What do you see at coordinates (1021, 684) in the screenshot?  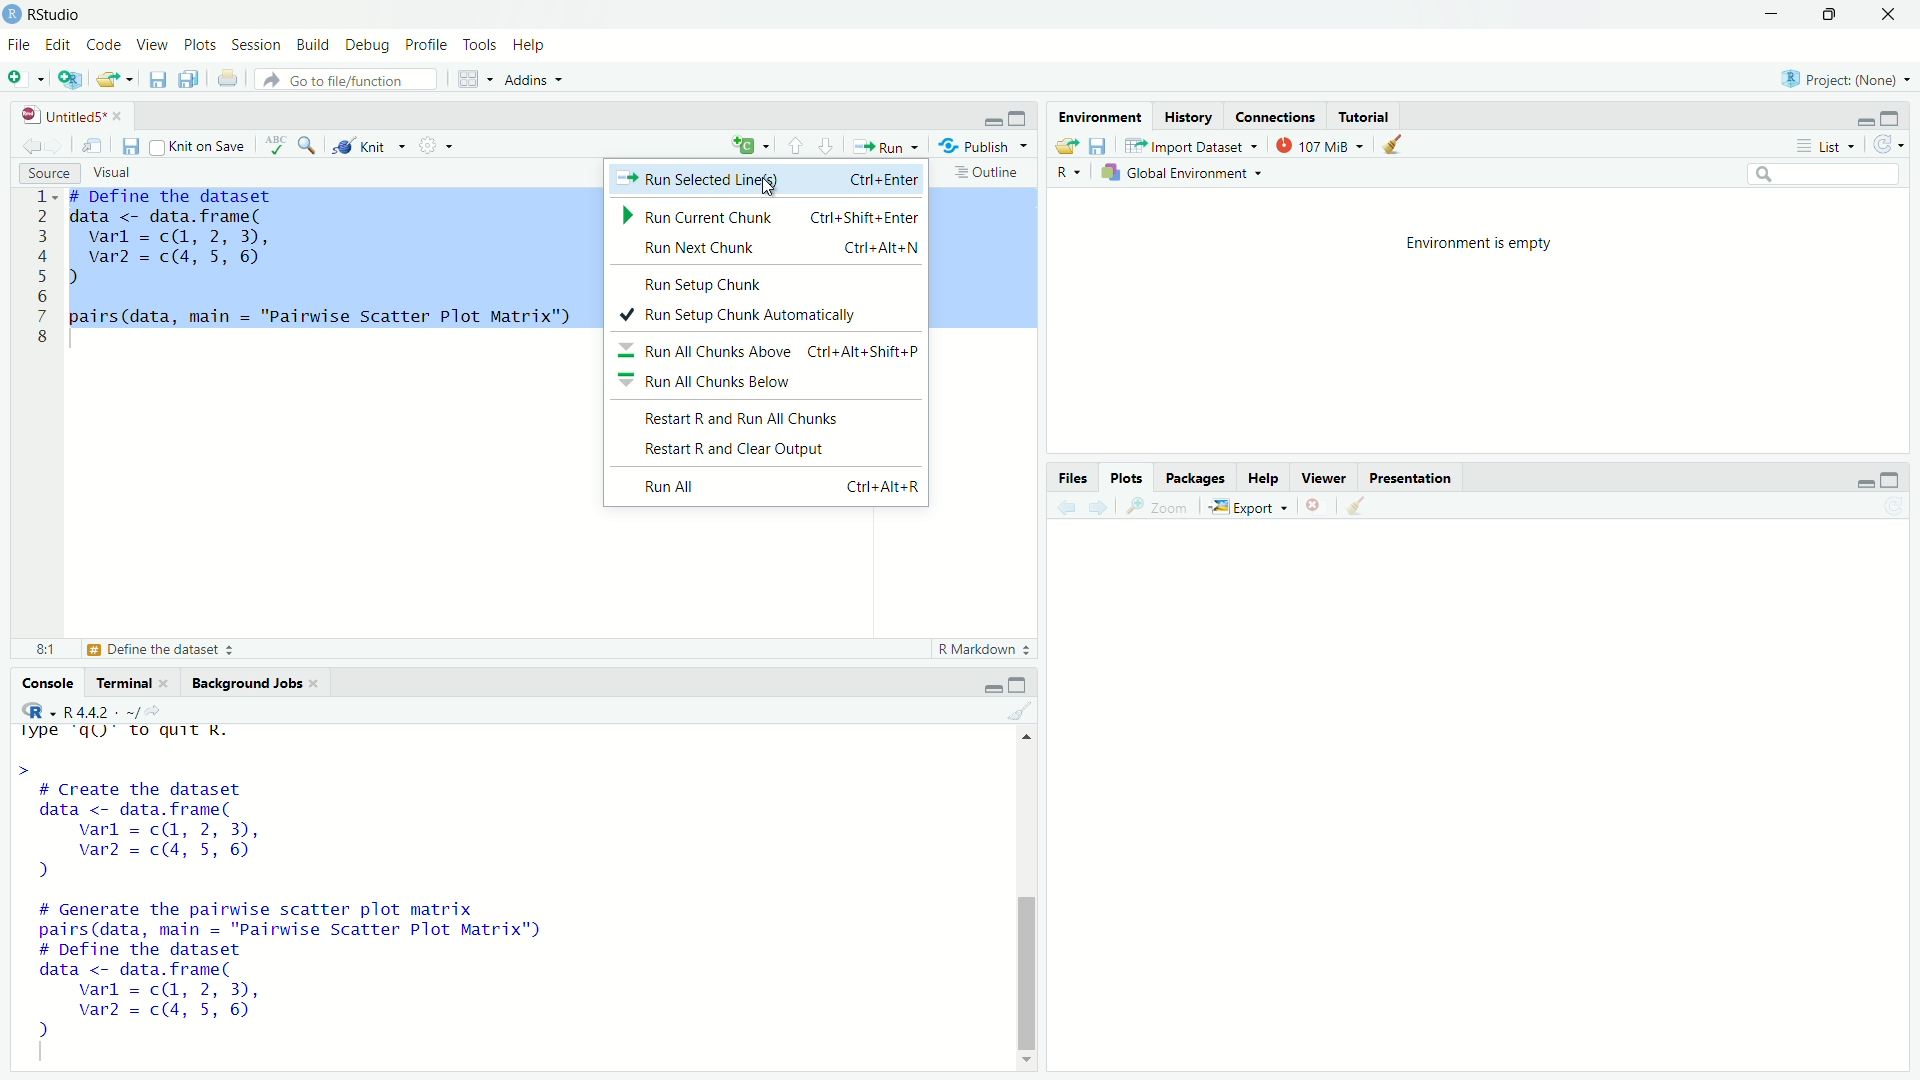 I see `Maximize` at bounding box center [1021, 684].